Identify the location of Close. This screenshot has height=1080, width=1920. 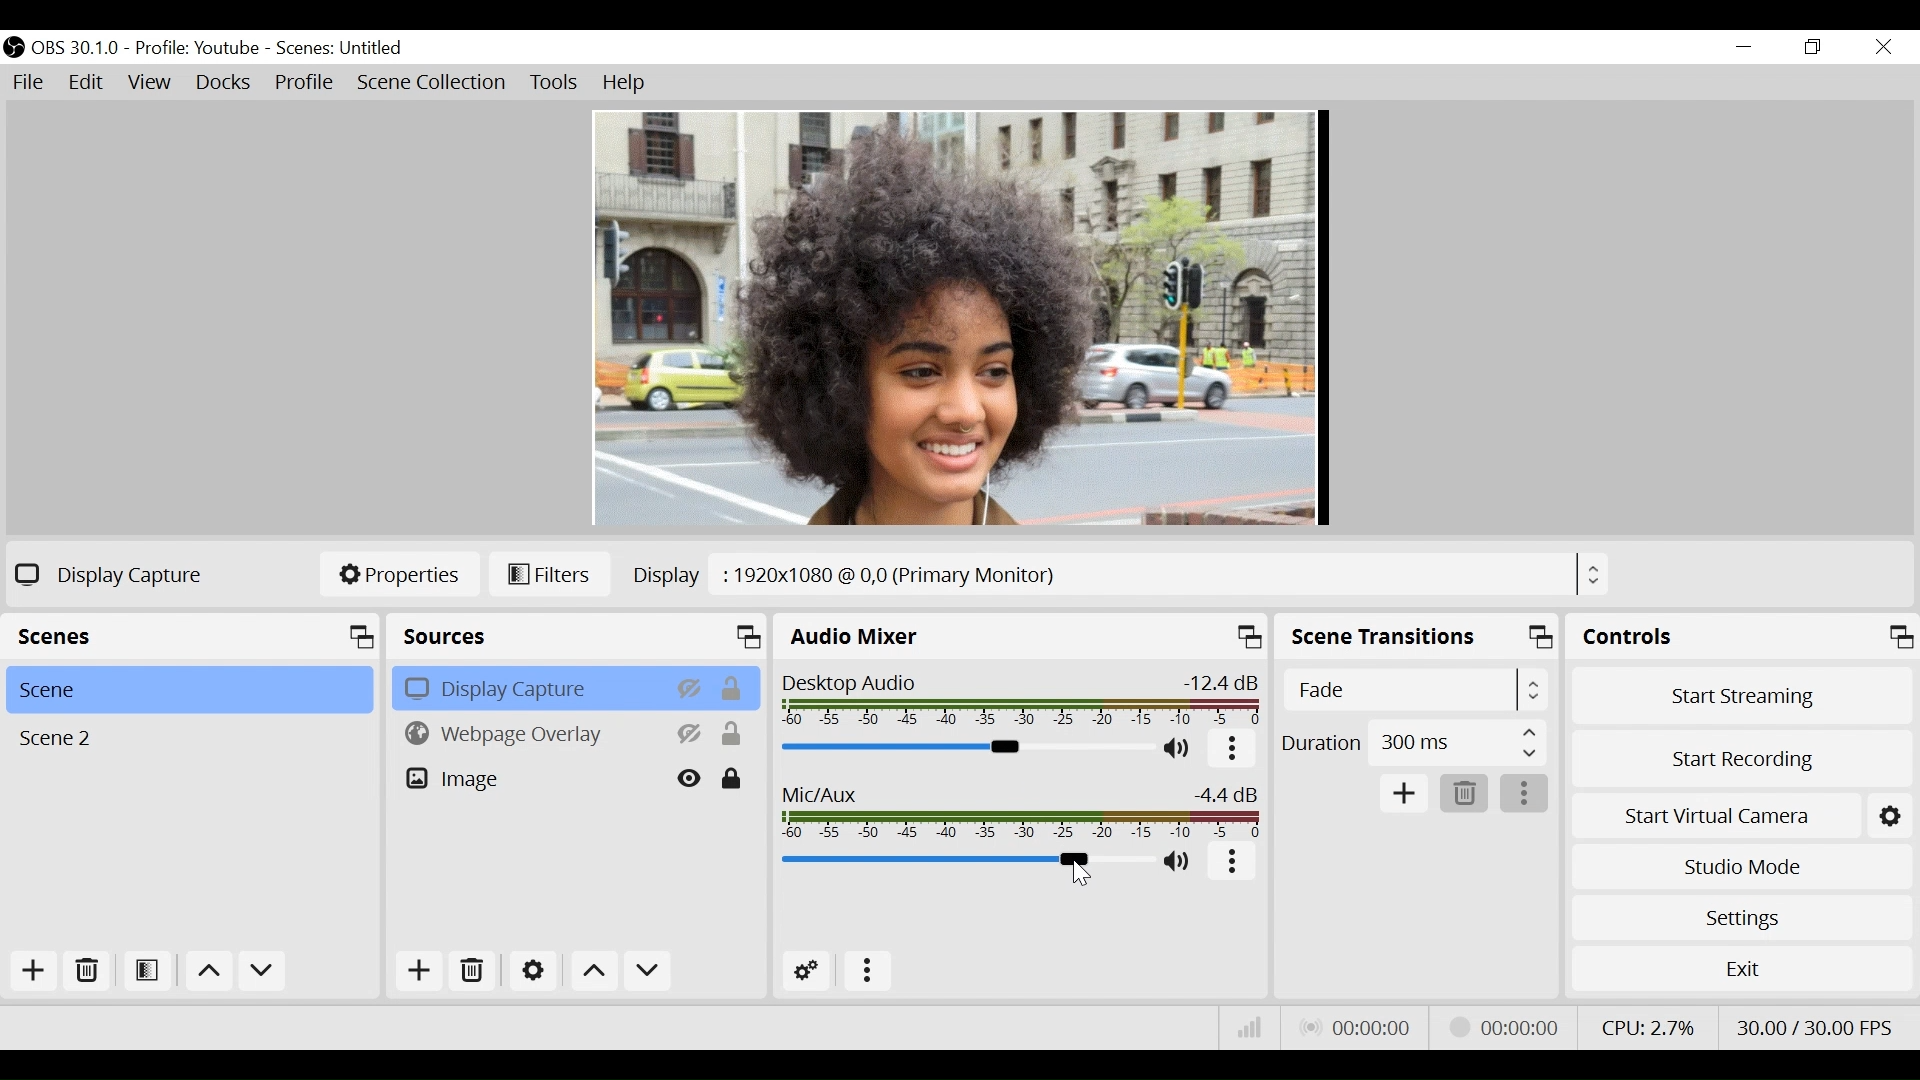
(1883, 48).